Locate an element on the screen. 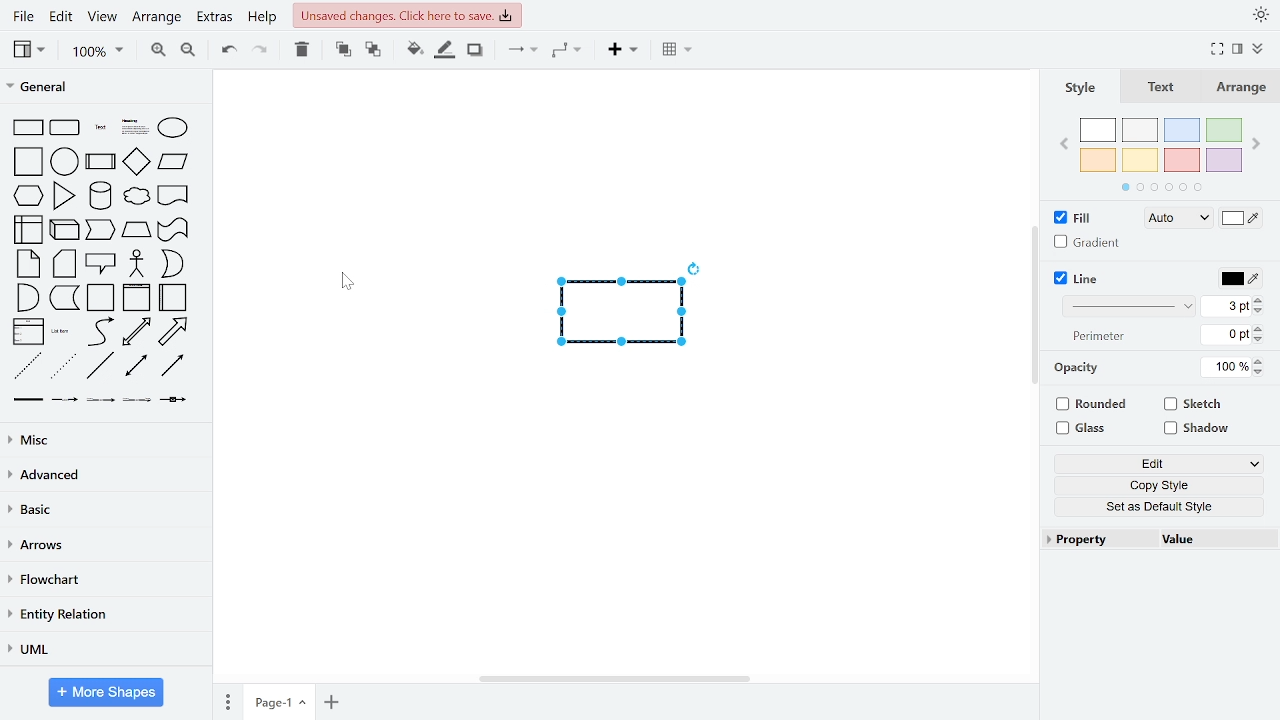  glass is located at coordinates (1084, 429).